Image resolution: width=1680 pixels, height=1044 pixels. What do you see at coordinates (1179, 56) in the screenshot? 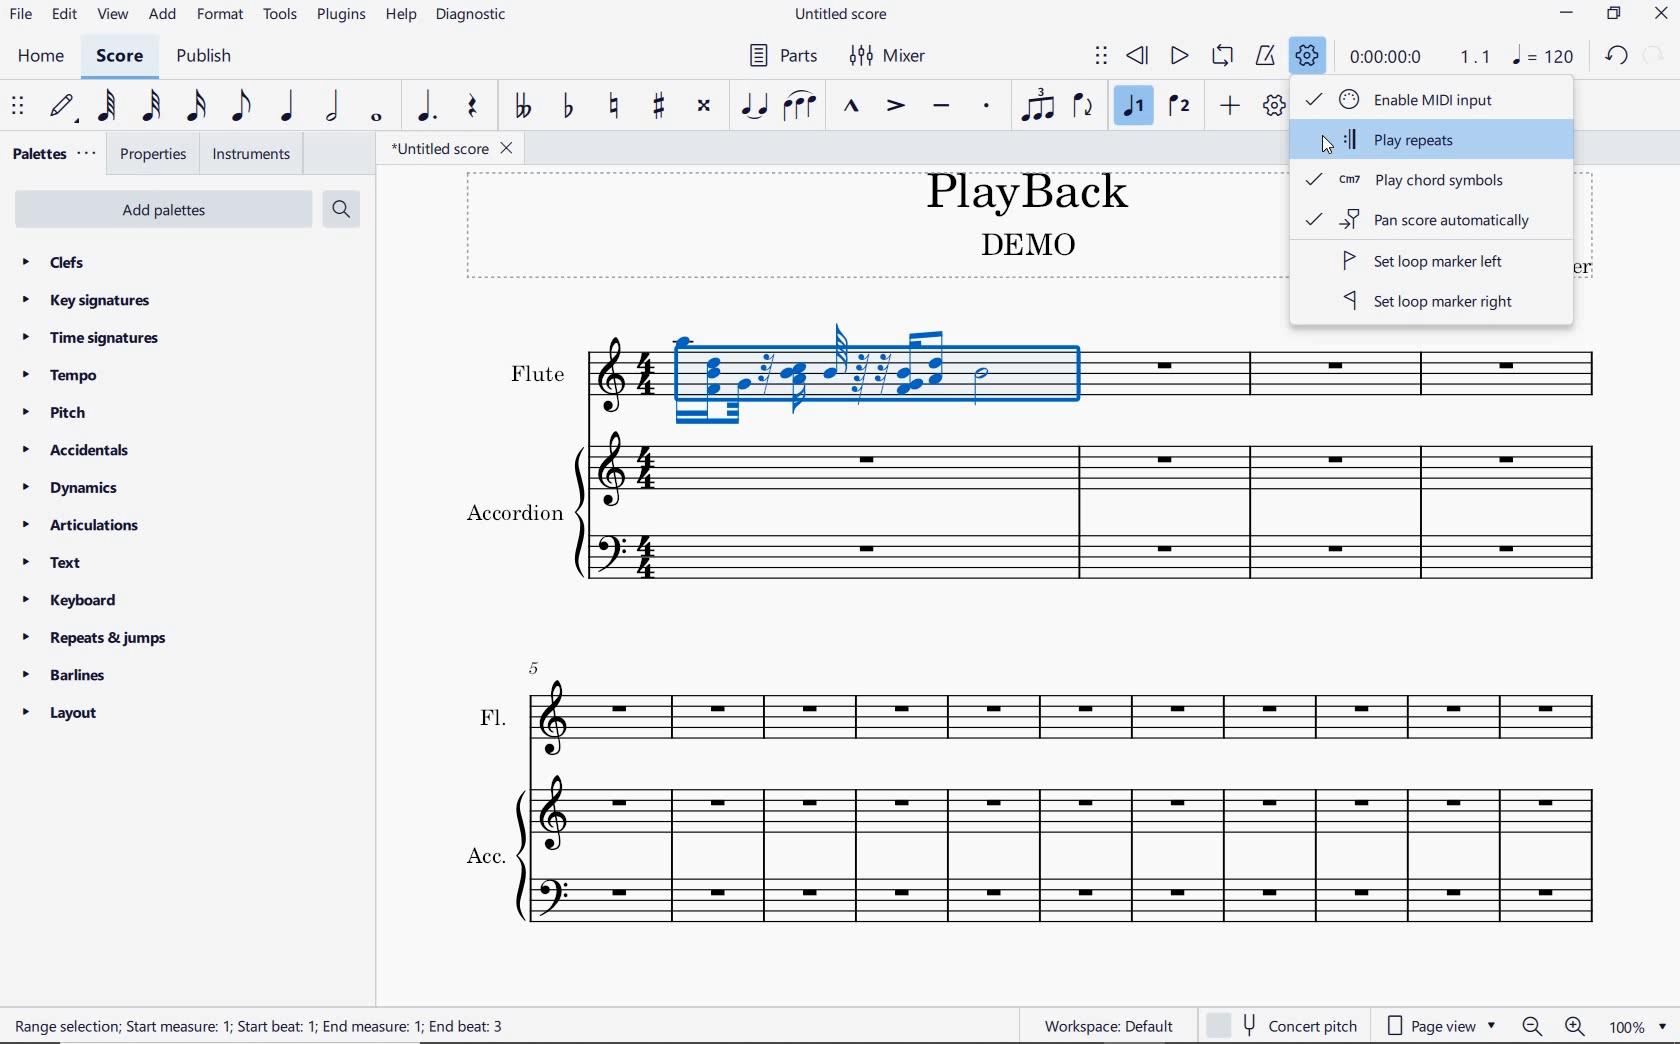
I see `play` at bounding box center [1179, 56].